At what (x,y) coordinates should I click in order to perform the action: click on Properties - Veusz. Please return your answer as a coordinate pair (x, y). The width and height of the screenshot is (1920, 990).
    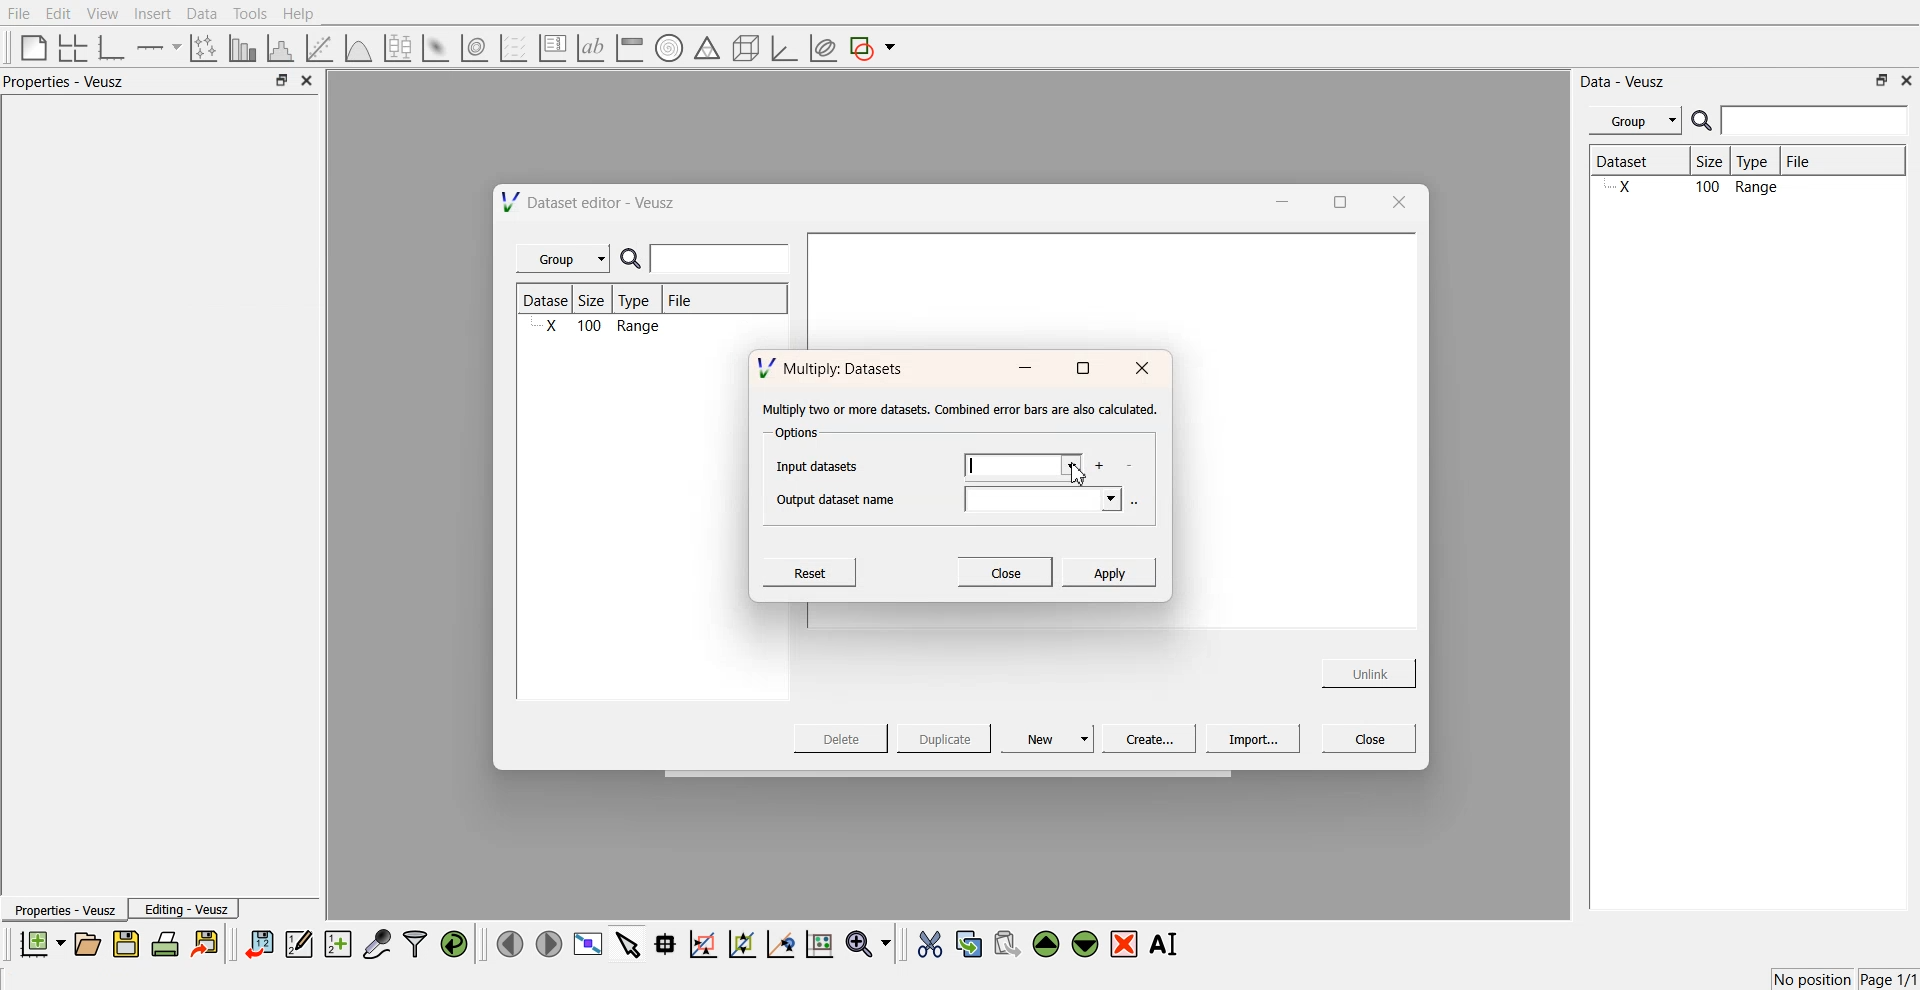
    Looking at the image, I should click on (64, 911).